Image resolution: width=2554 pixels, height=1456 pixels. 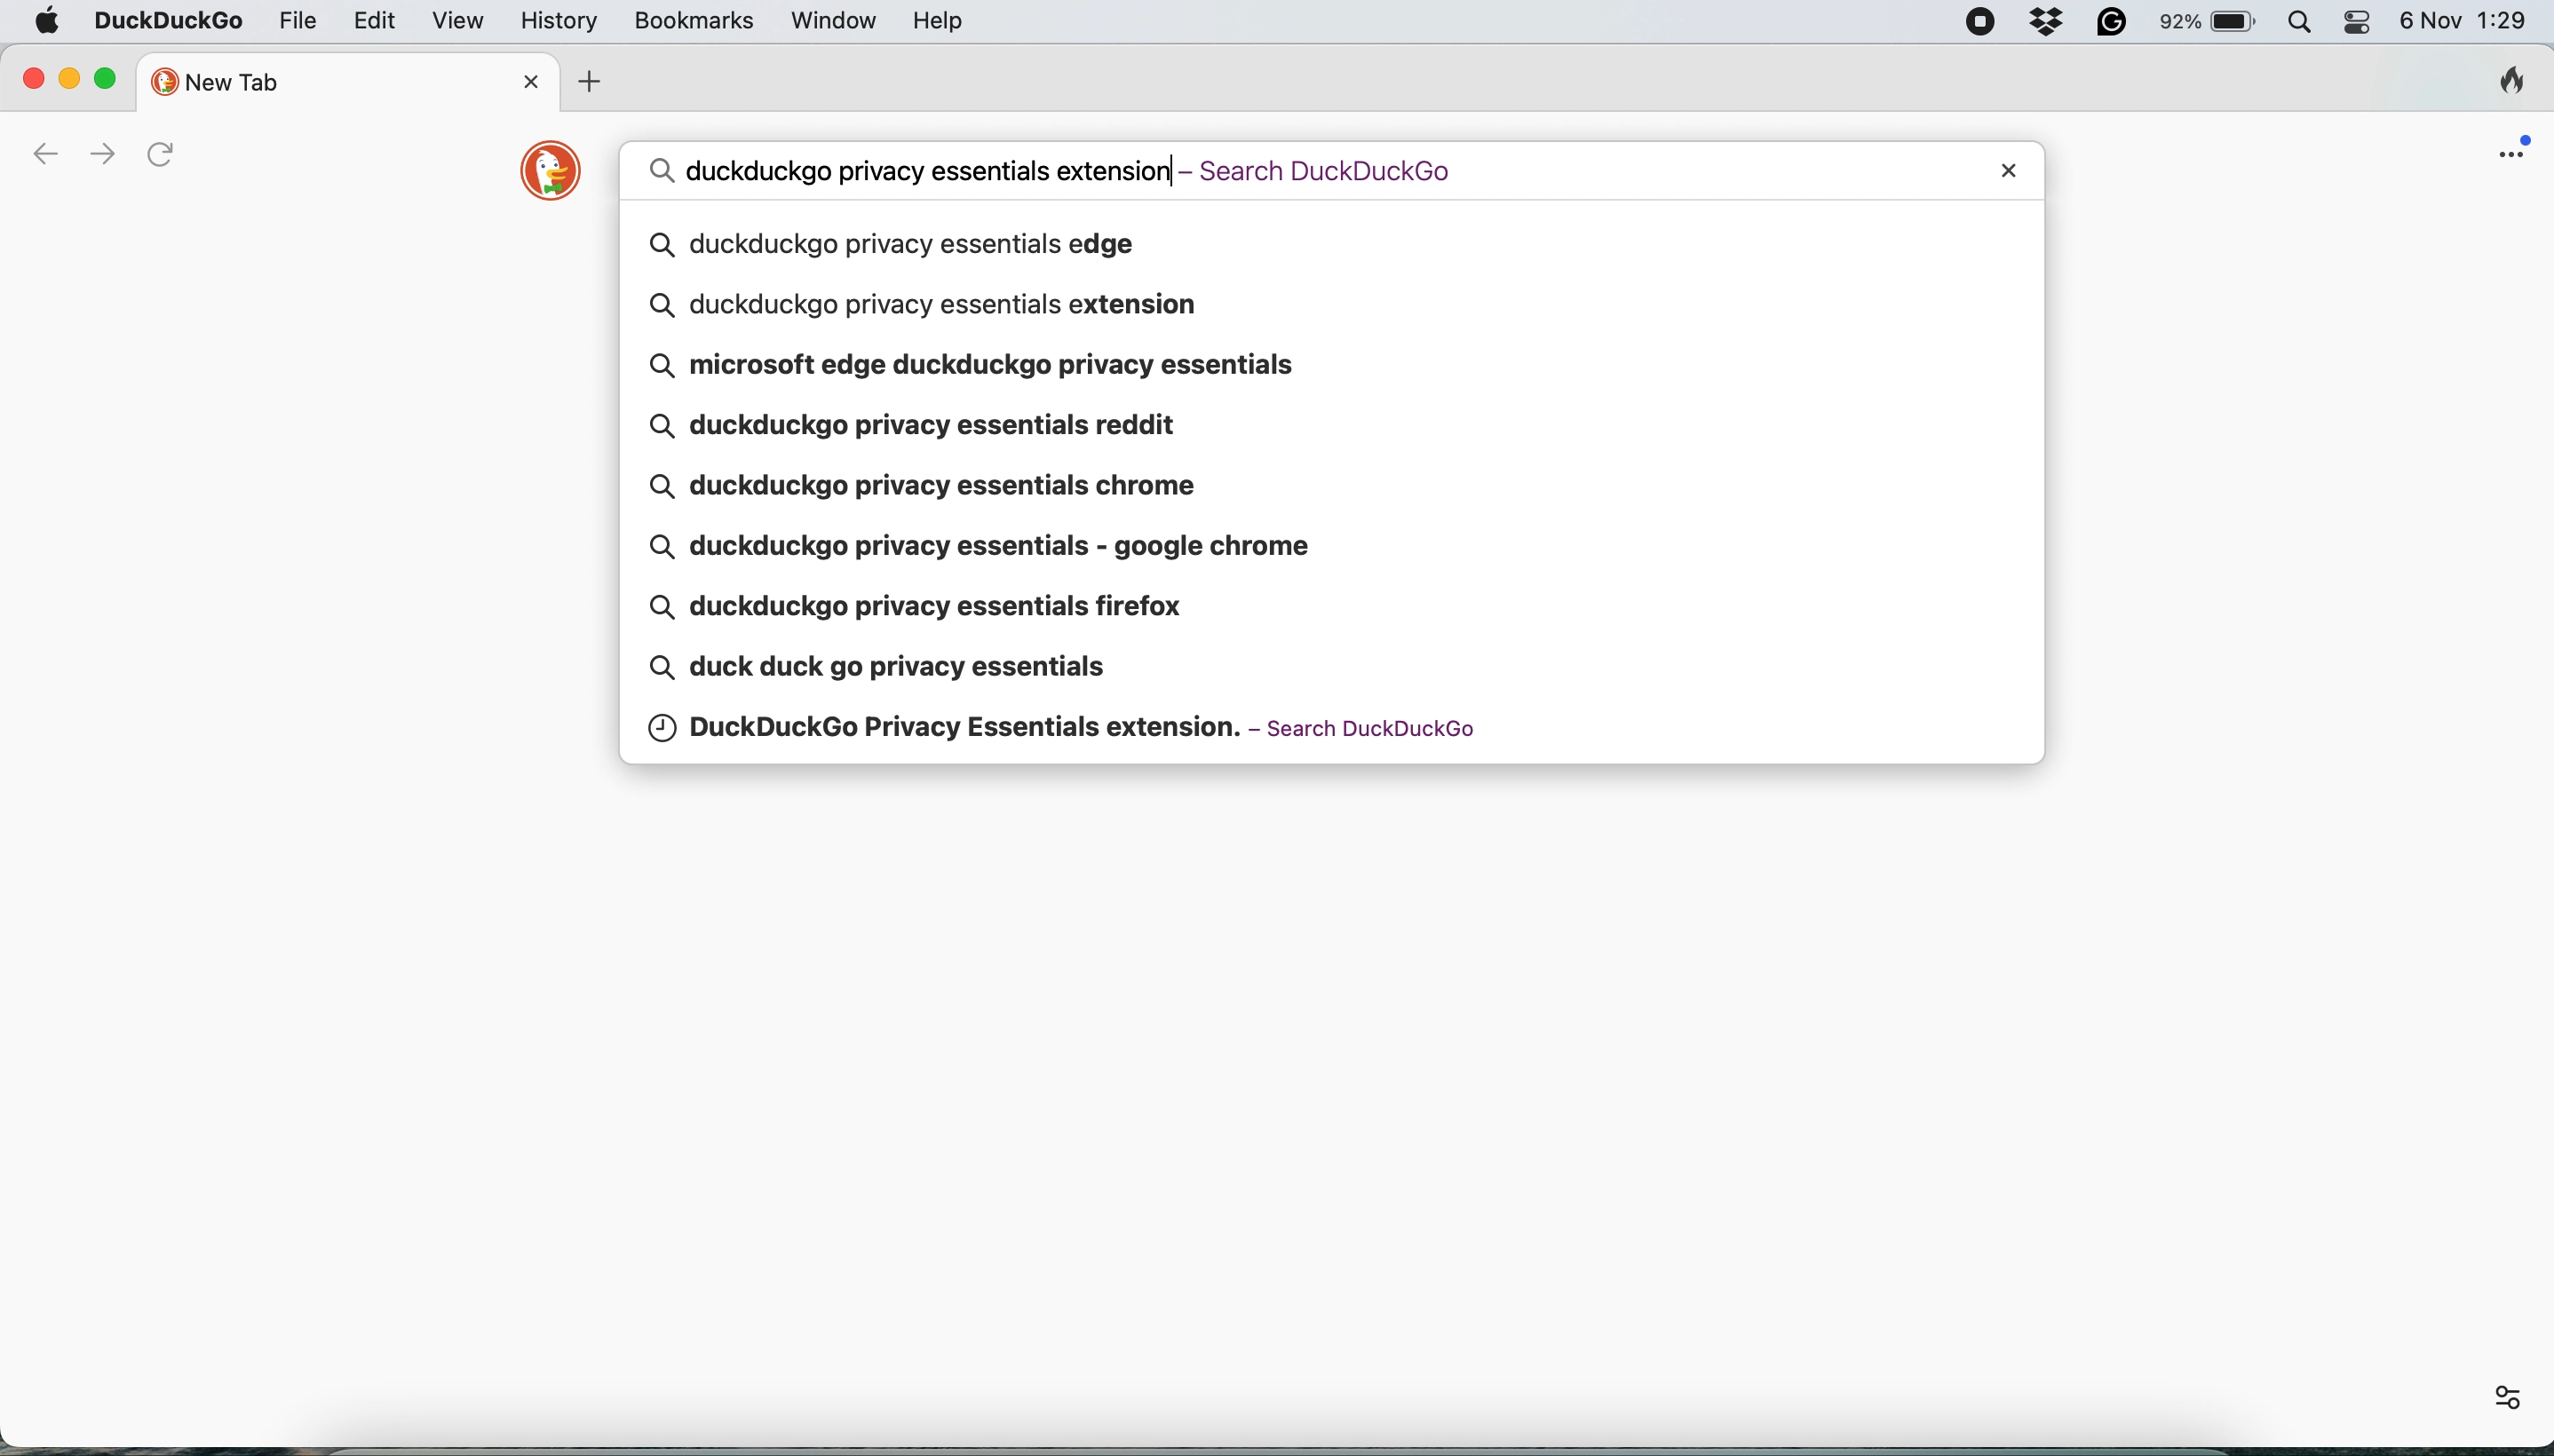 What do you see at coordinates (594, 84) in the screenshot?
I see `add new tab` at bounding box center [594, 84].